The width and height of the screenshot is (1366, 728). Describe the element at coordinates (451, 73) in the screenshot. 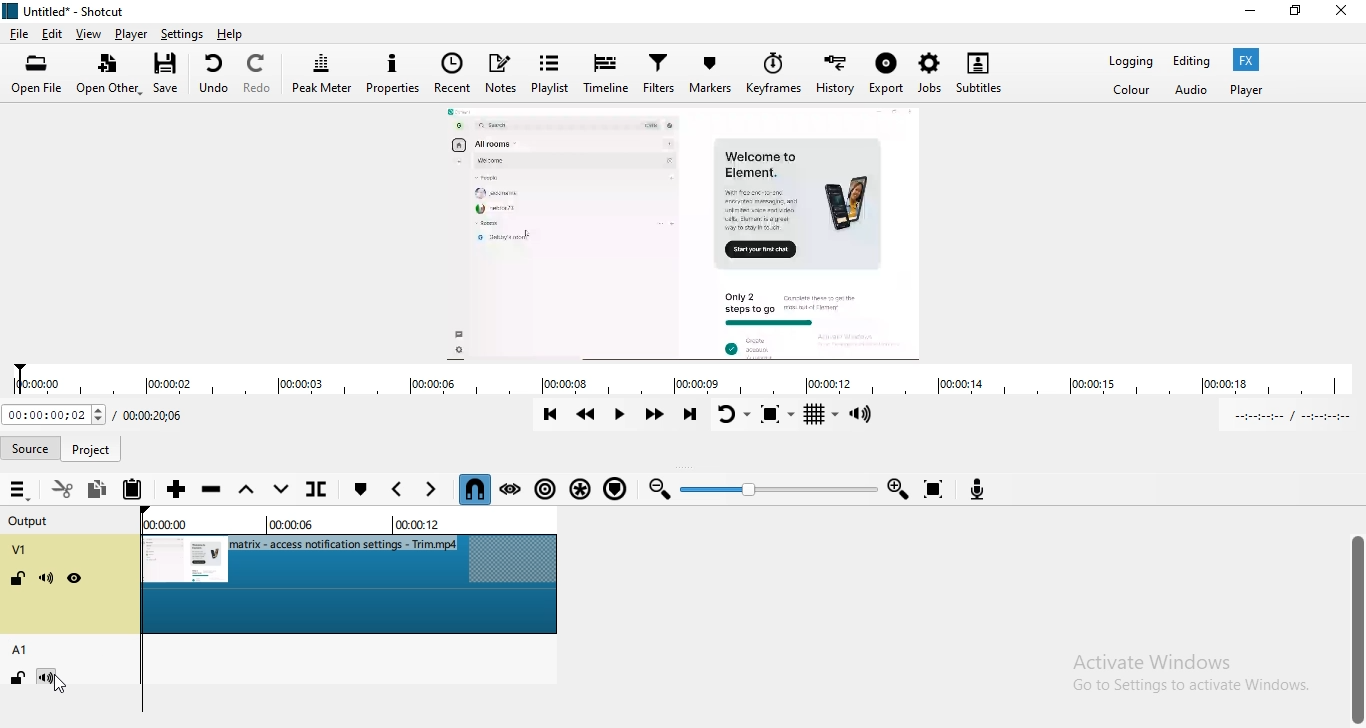

I see `Recent` at that location.